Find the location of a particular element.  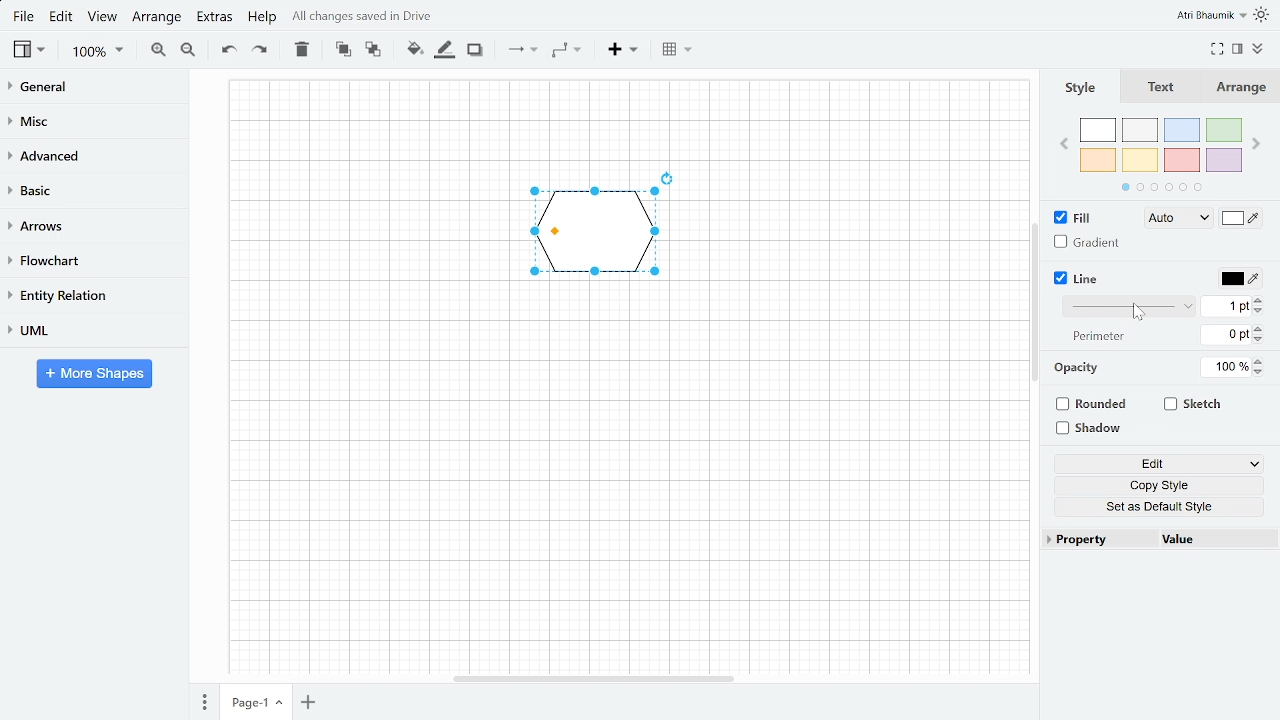

Full screen is located at coordinates (1216, 48).